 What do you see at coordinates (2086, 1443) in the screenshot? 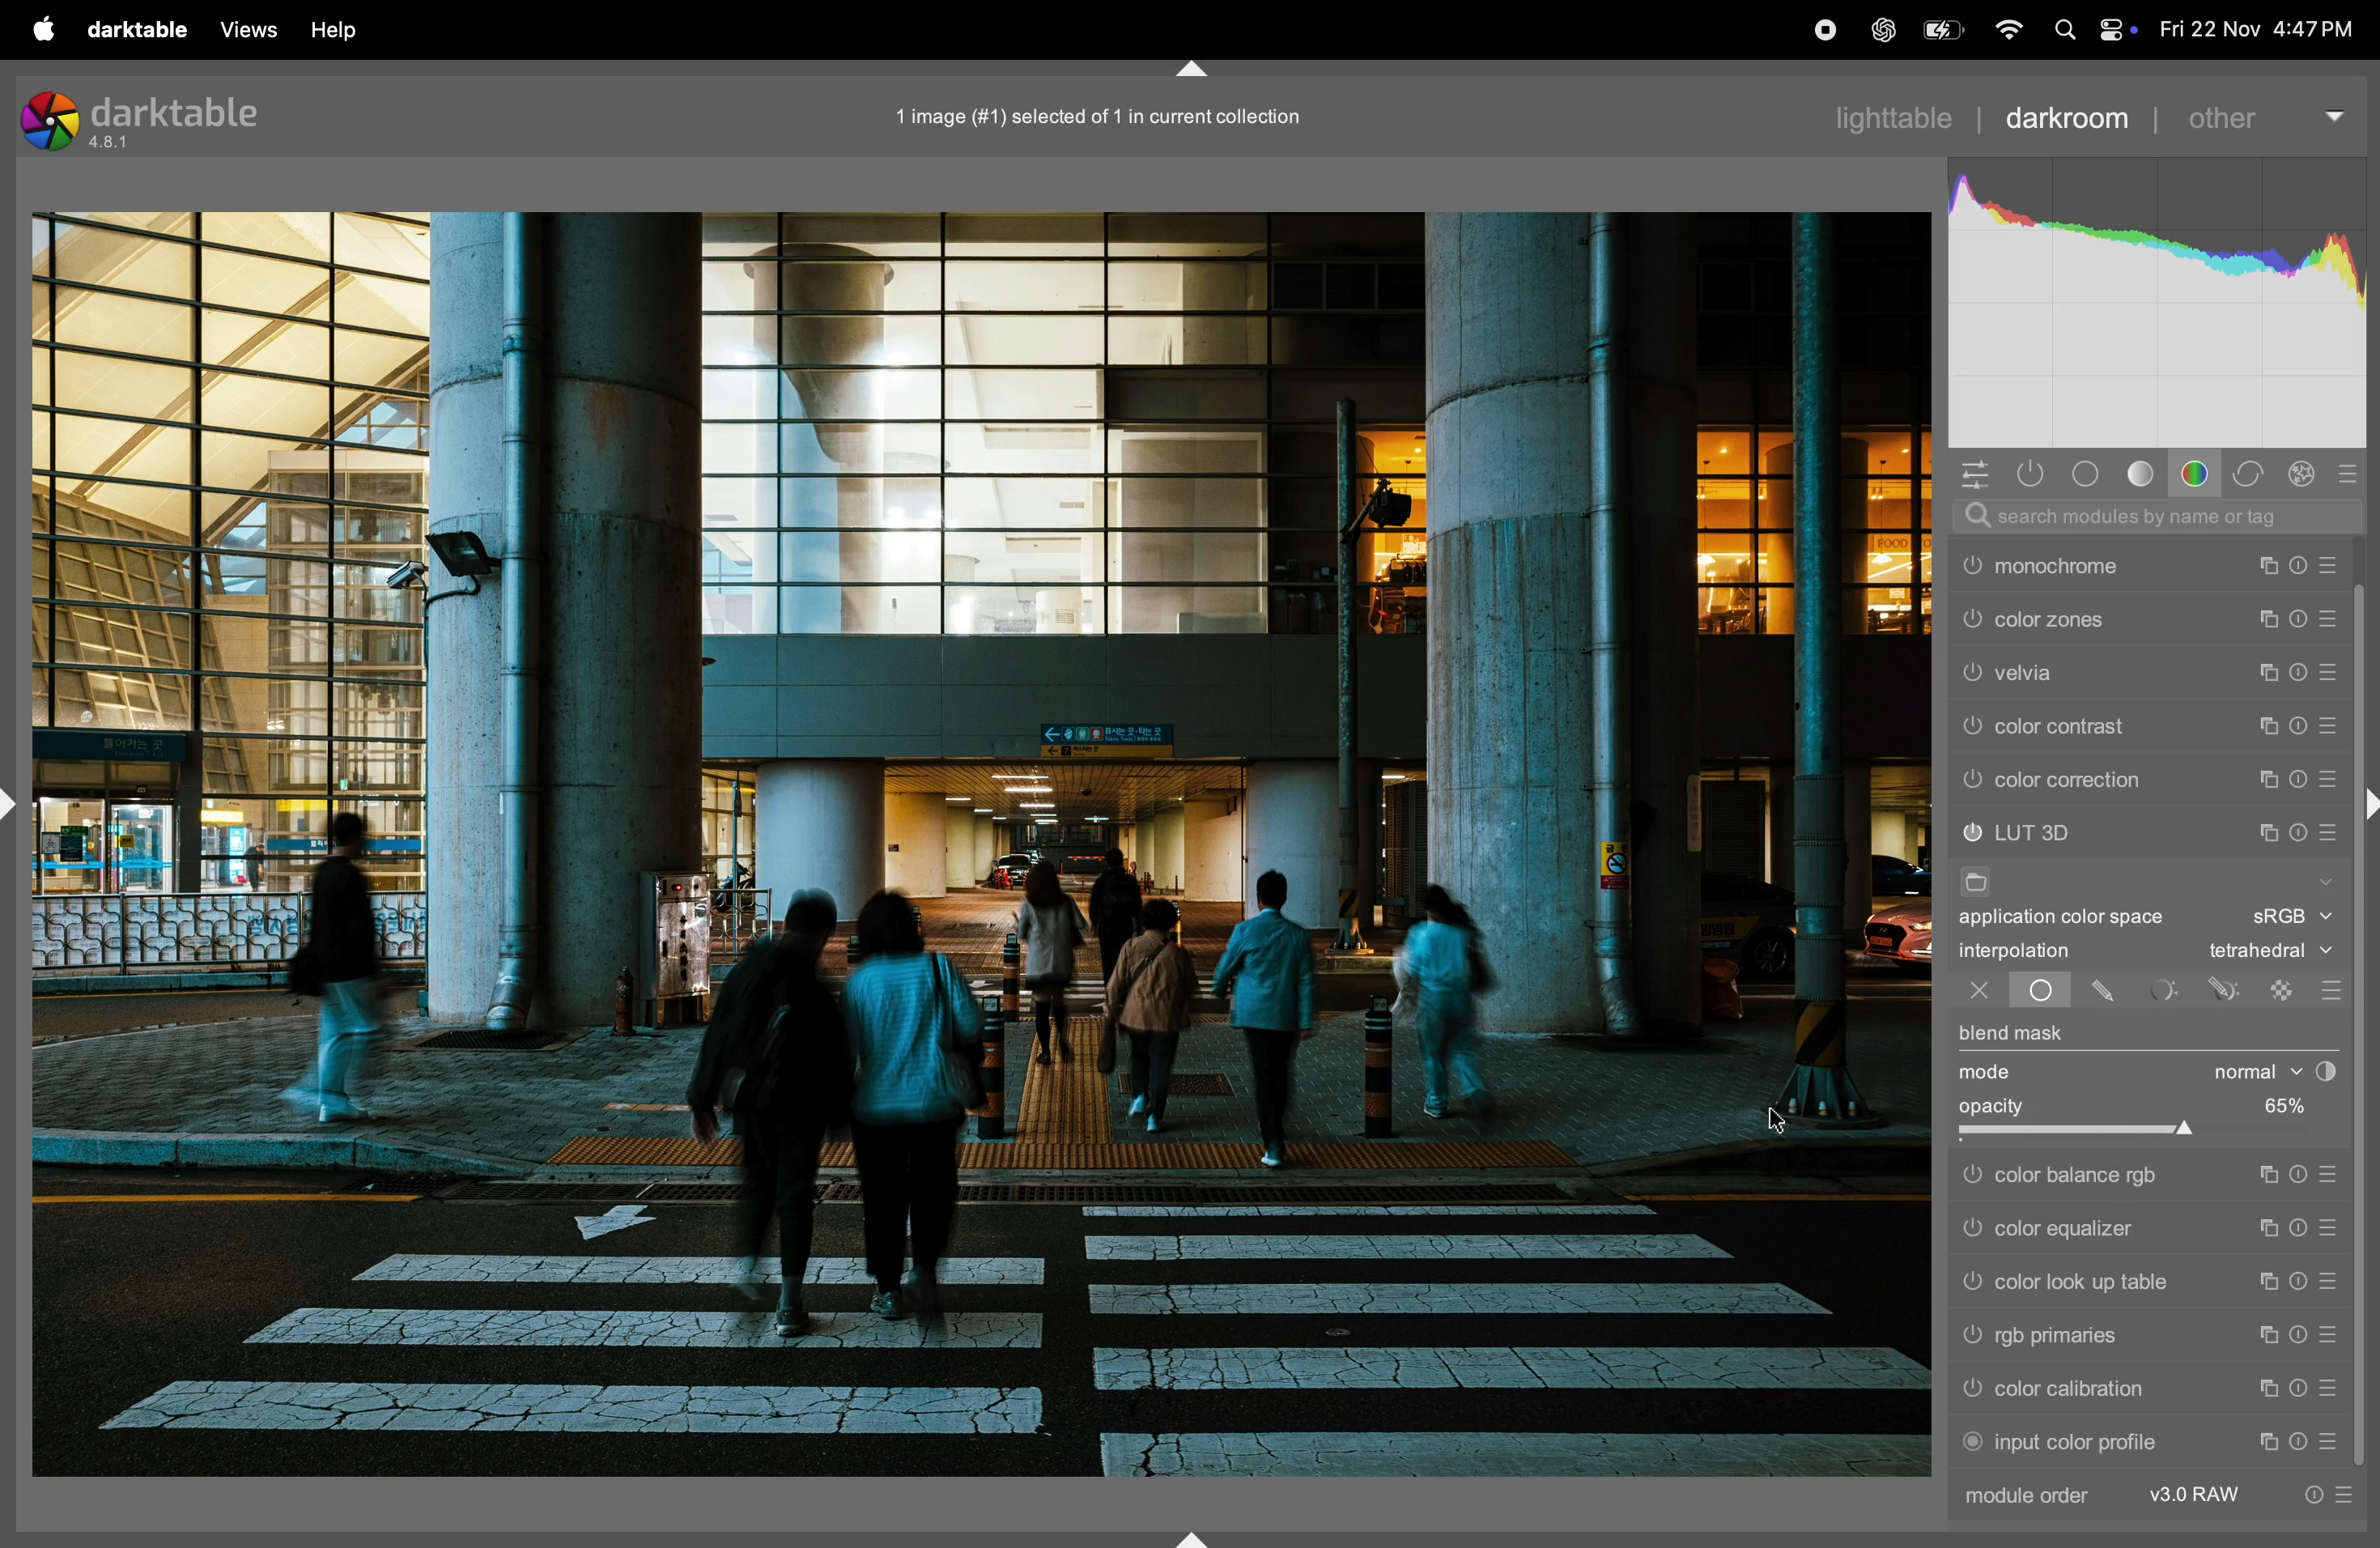
I see `input color profile` at bounding box center [2086, 1443].